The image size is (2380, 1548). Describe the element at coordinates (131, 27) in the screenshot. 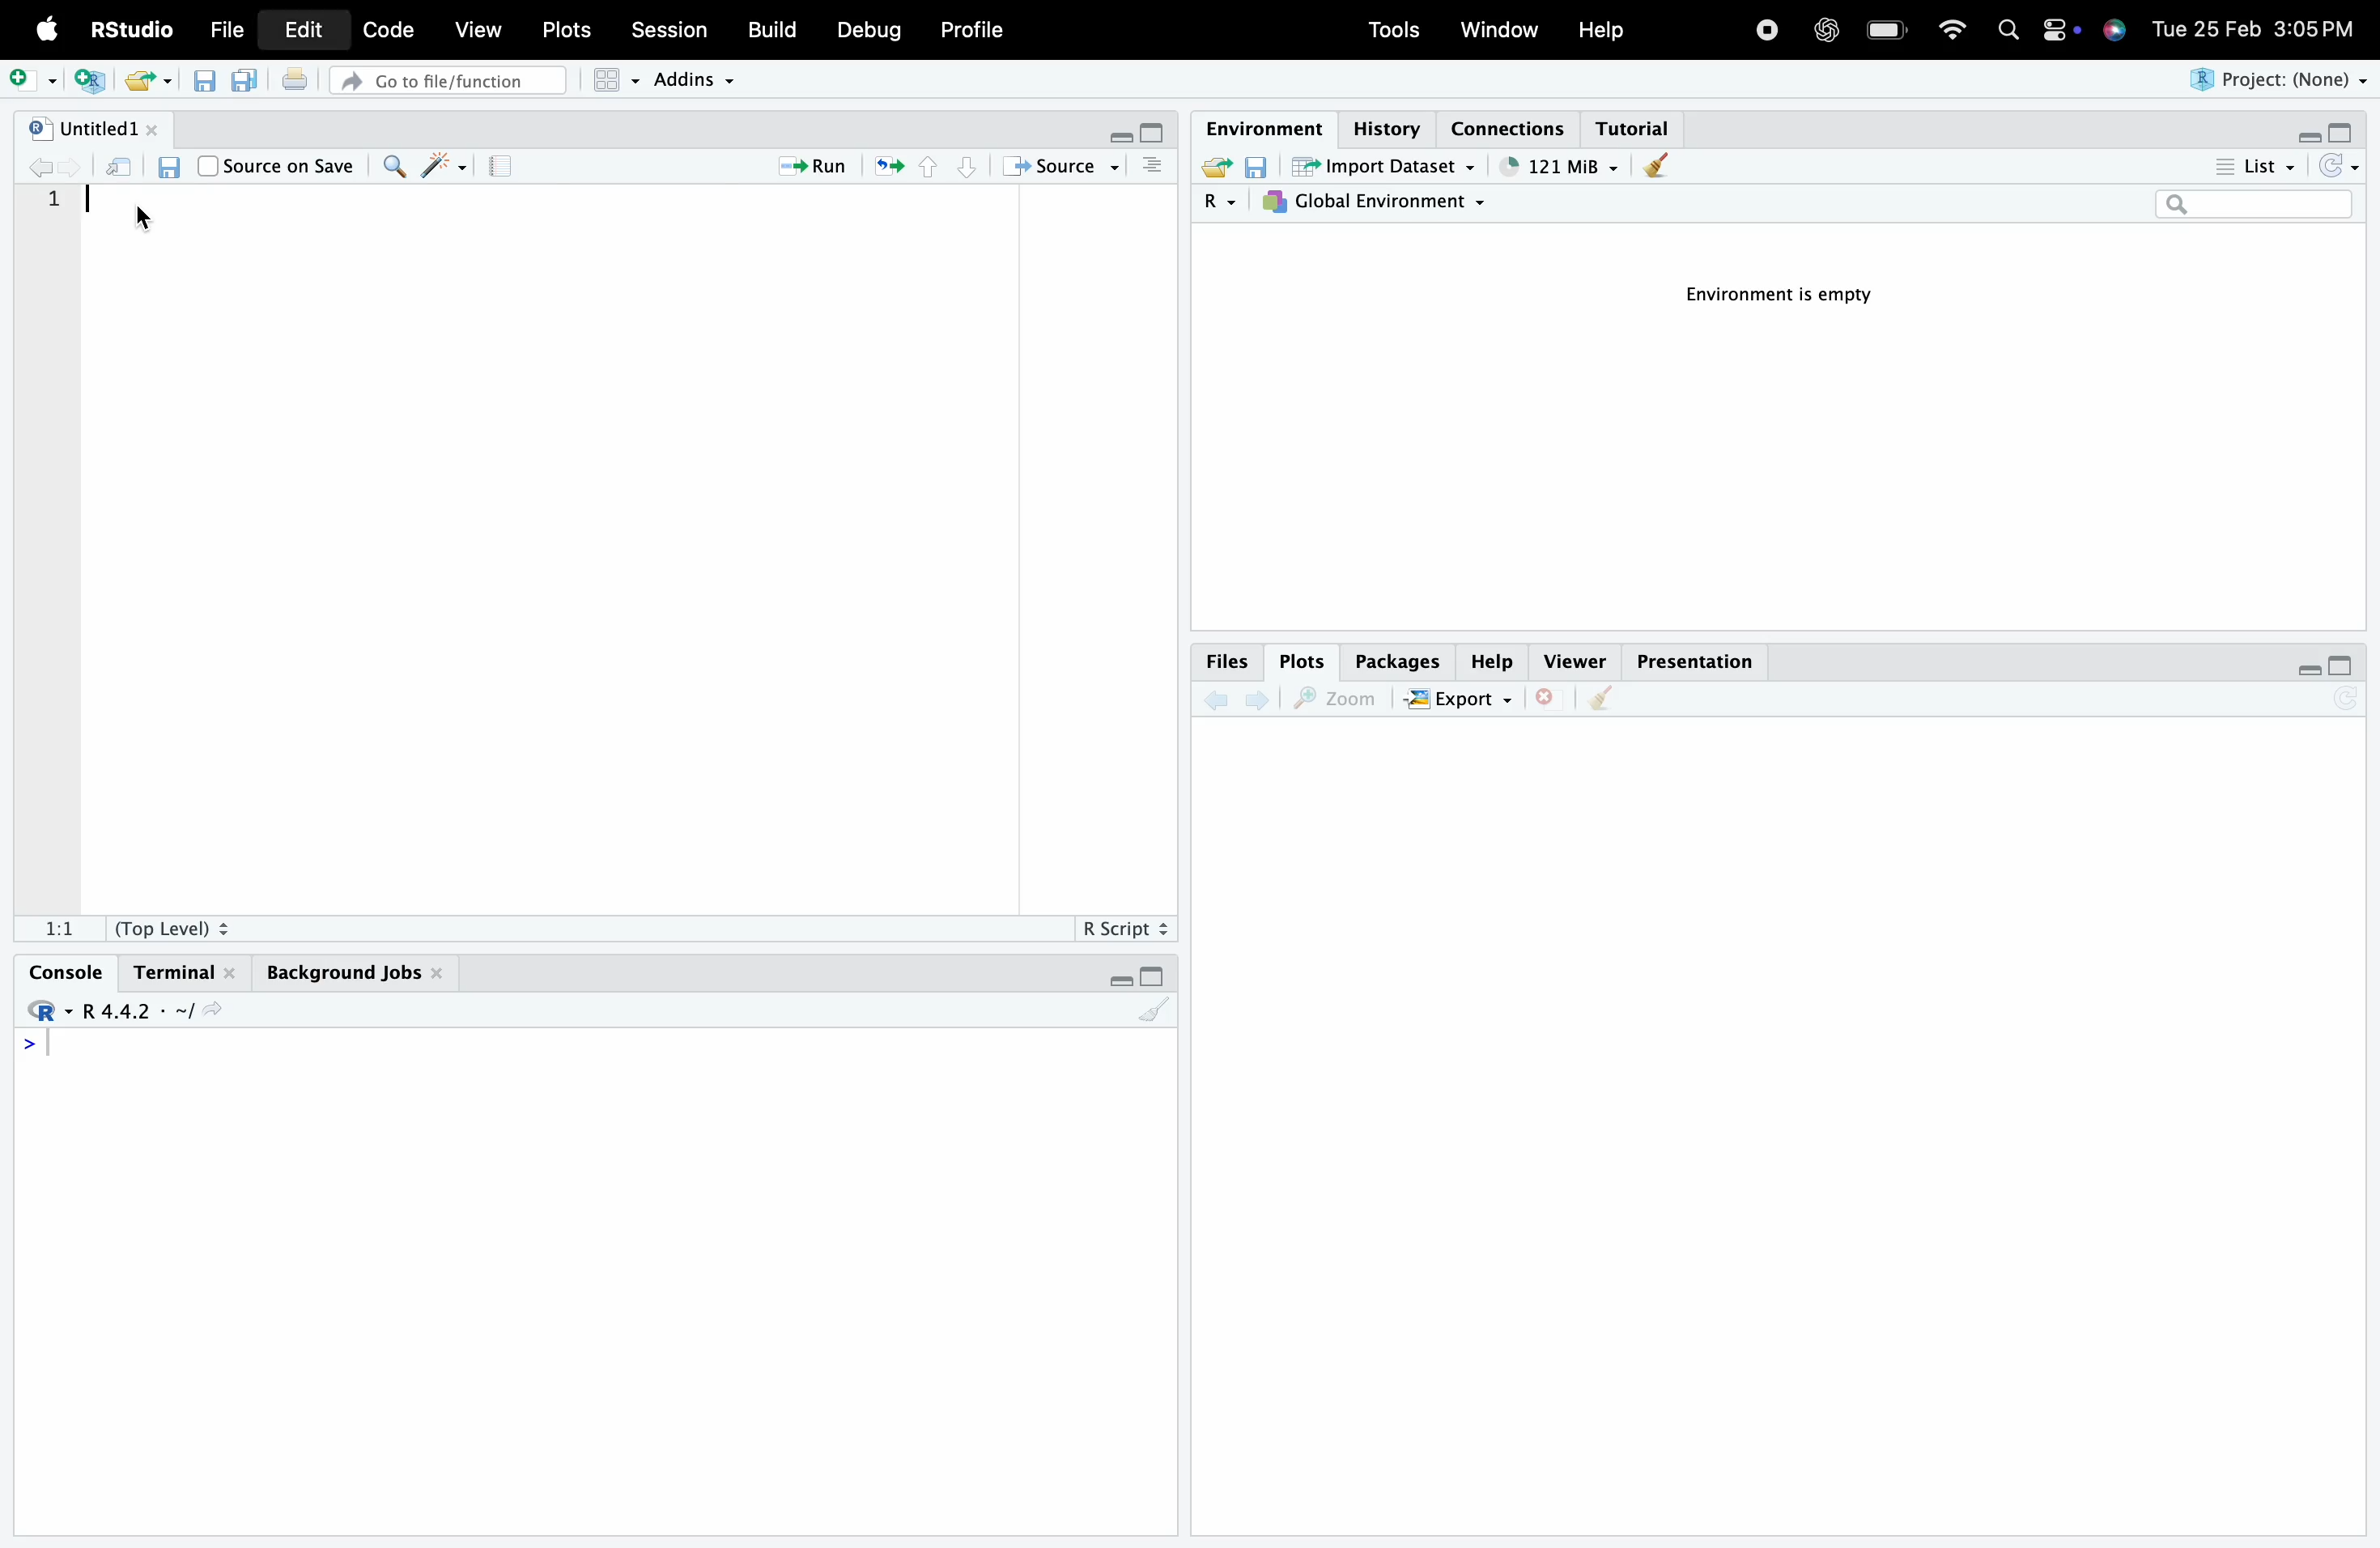

I see `RStudio` at that location.